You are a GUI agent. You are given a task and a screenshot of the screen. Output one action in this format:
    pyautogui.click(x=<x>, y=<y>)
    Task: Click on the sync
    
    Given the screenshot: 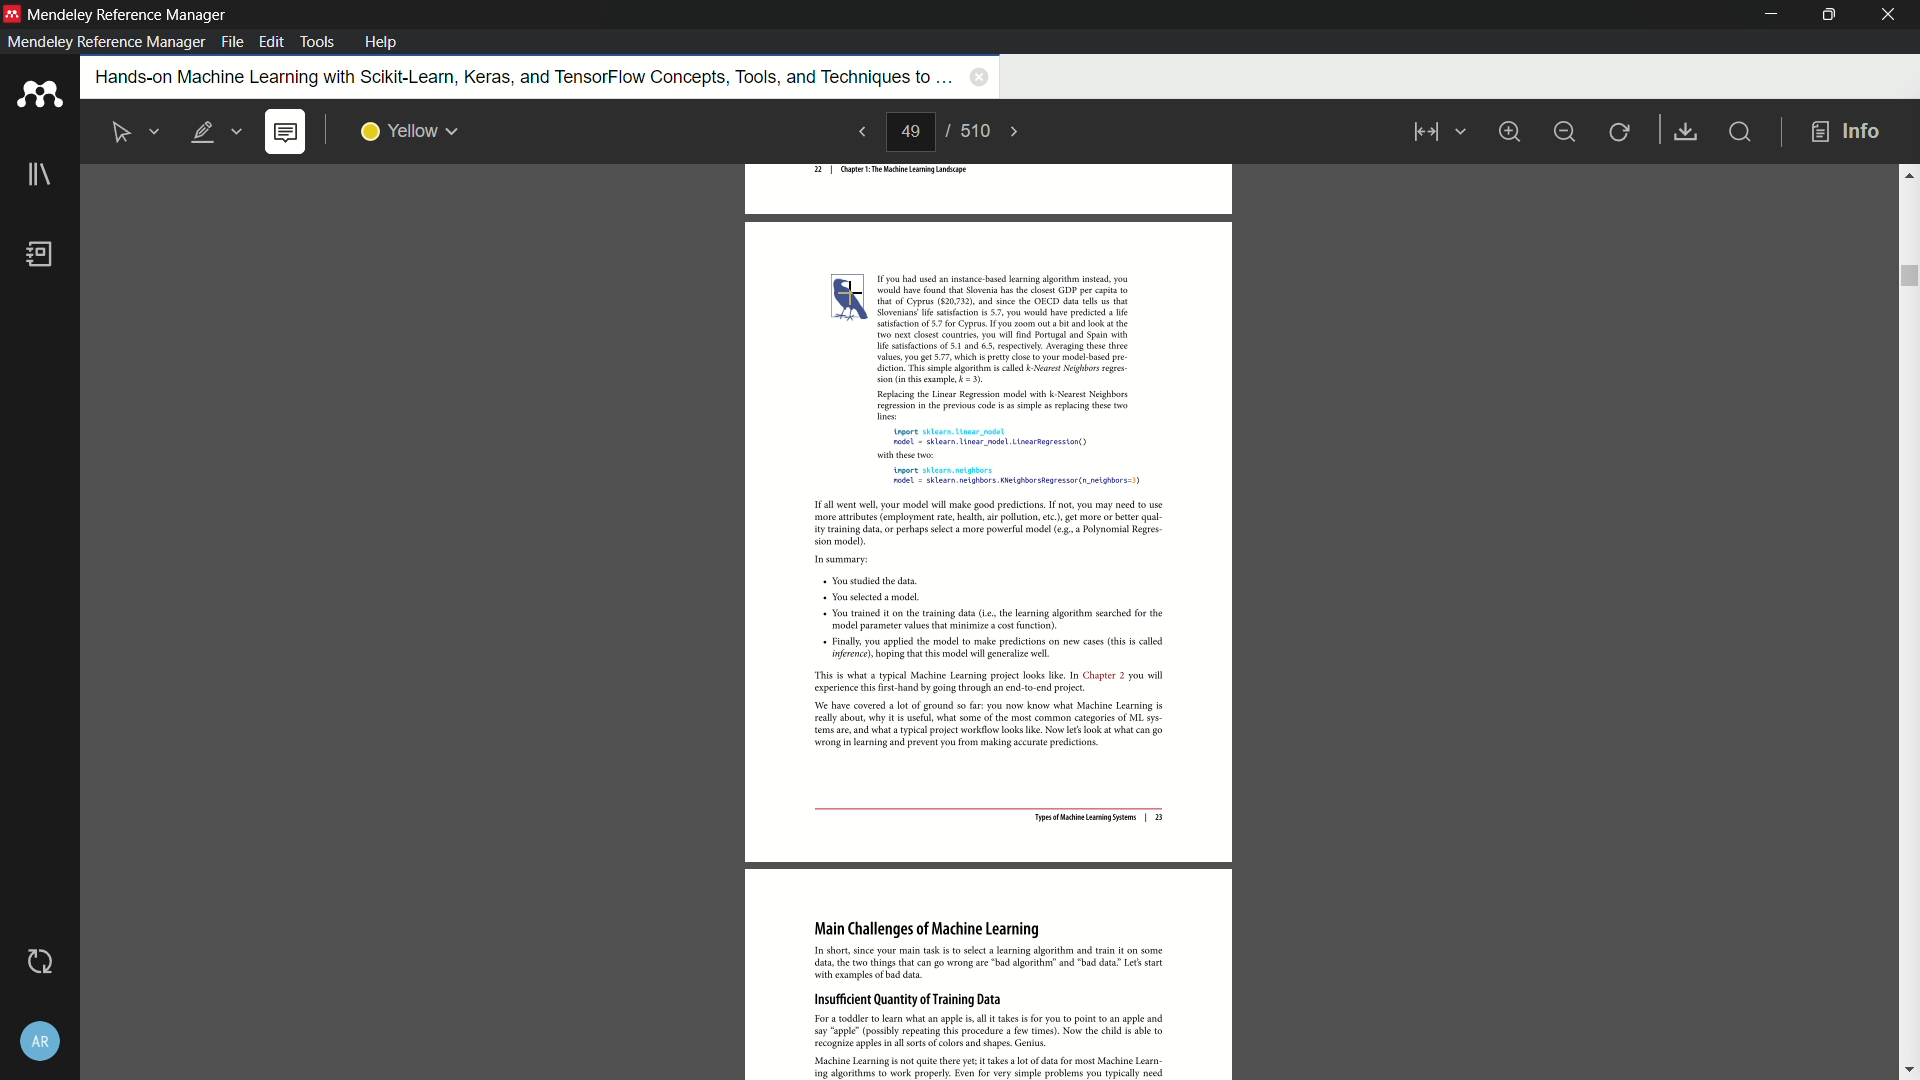 What is the action you would take?
    pyautogui.click(x=37, y=962)
    